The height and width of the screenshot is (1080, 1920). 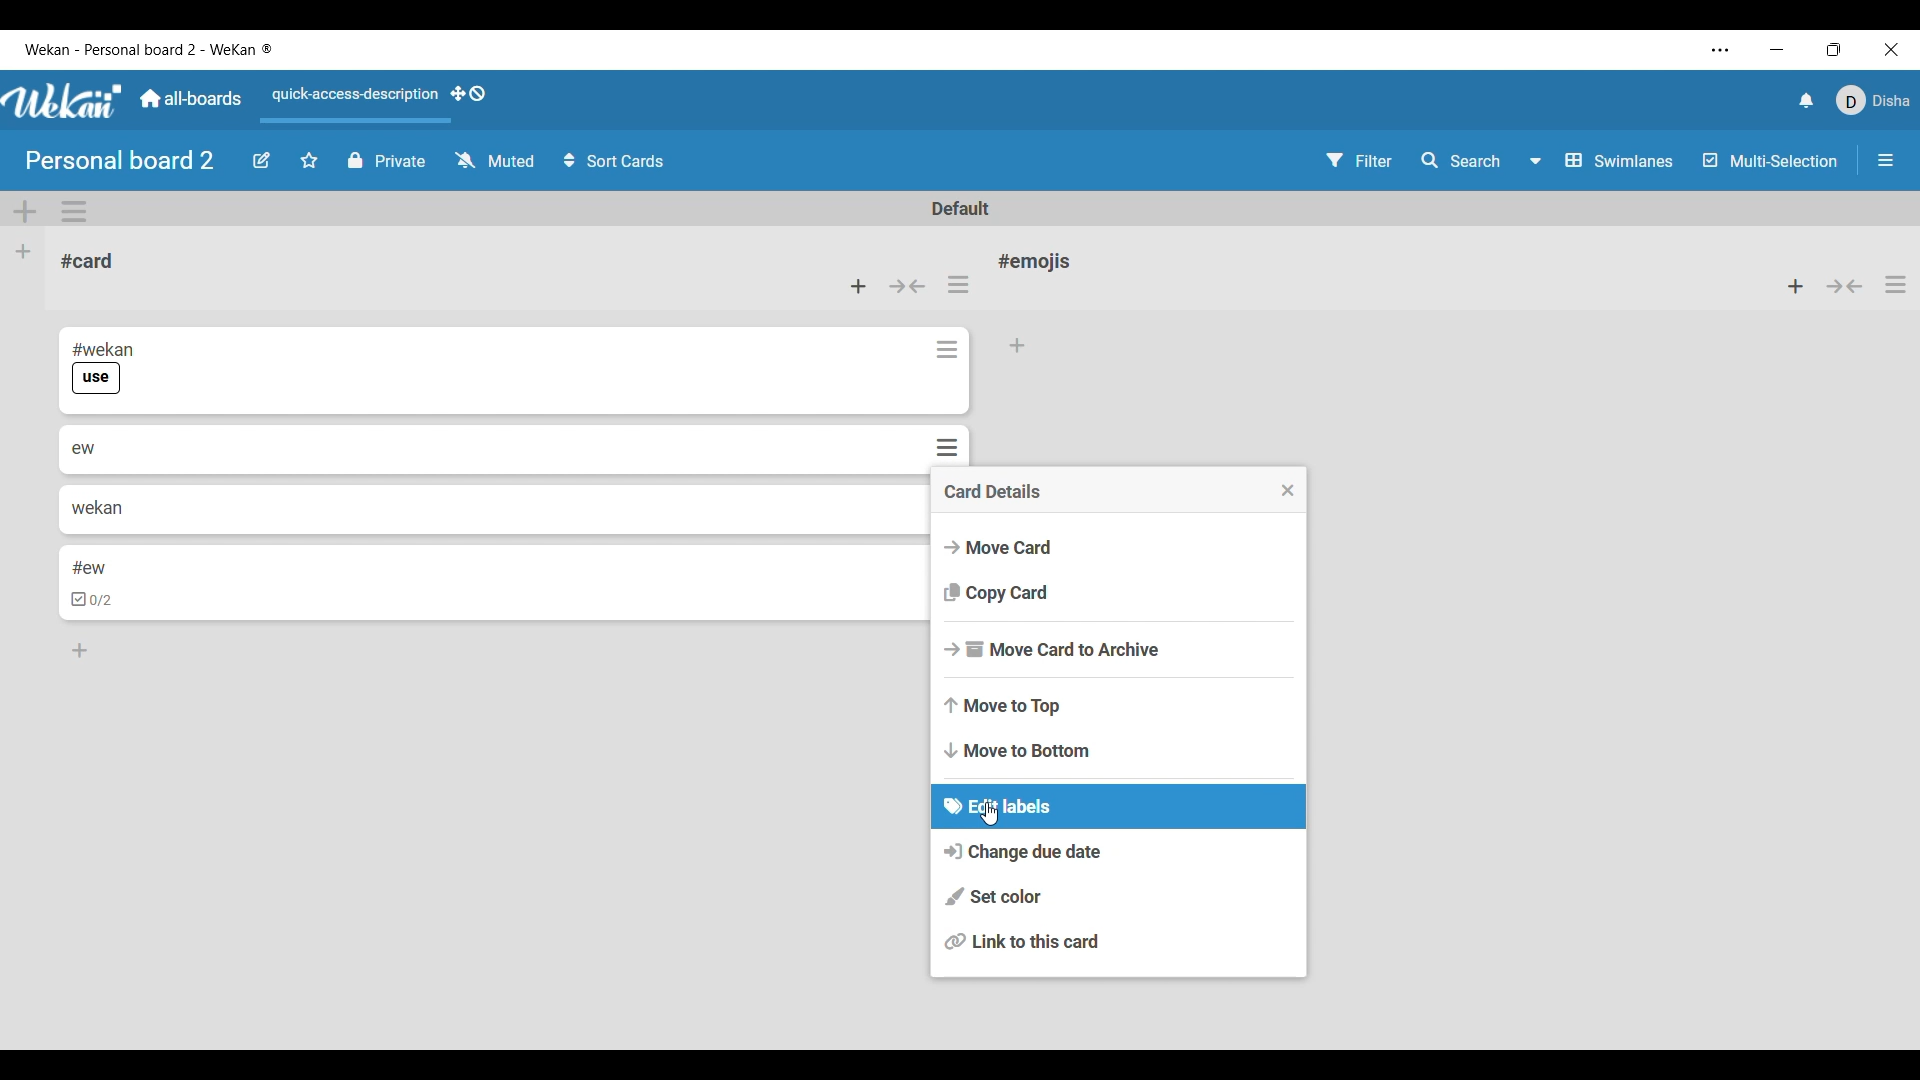 What do you see at coordinates (1845, 286) in the screenshot?
I see `Collapse` at bounding box center [1845, 286].